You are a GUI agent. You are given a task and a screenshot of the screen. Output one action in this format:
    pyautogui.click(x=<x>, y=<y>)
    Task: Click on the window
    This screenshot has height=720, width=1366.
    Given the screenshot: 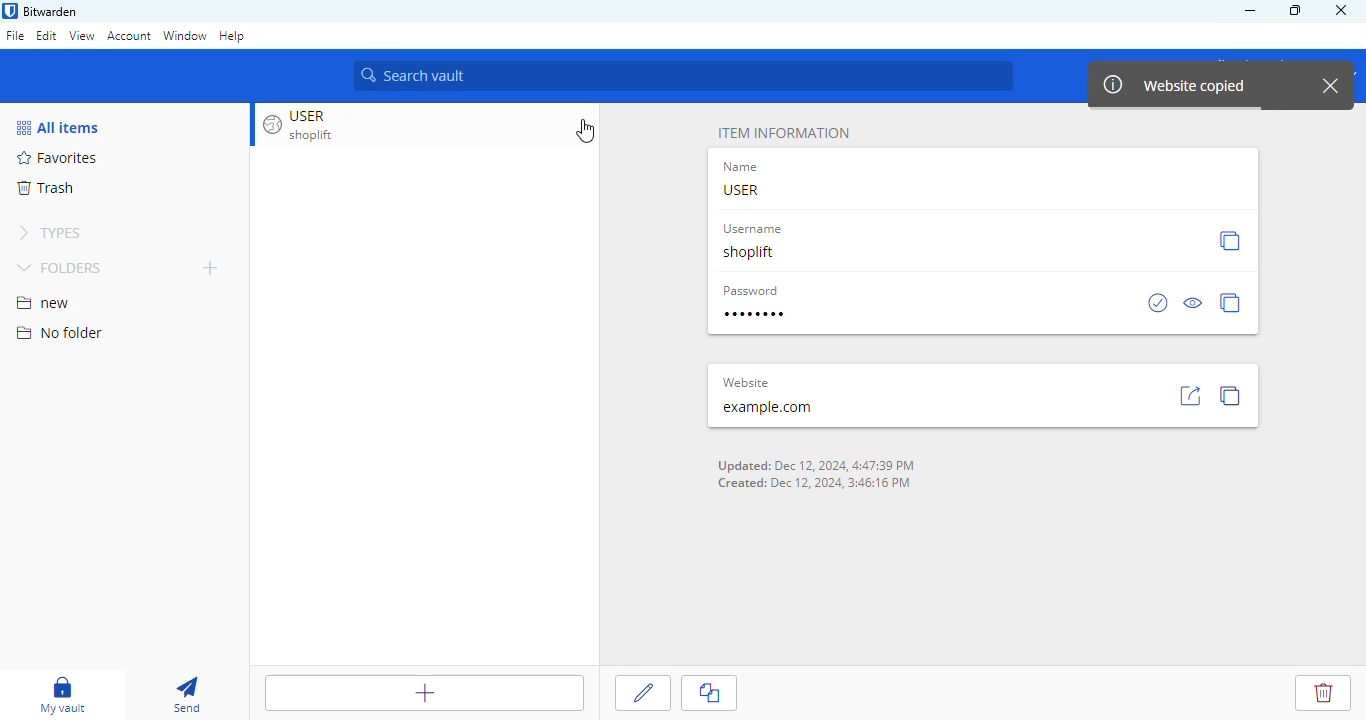 What is the action you would take?
    pyautogui.click(x=184, y=35)
    